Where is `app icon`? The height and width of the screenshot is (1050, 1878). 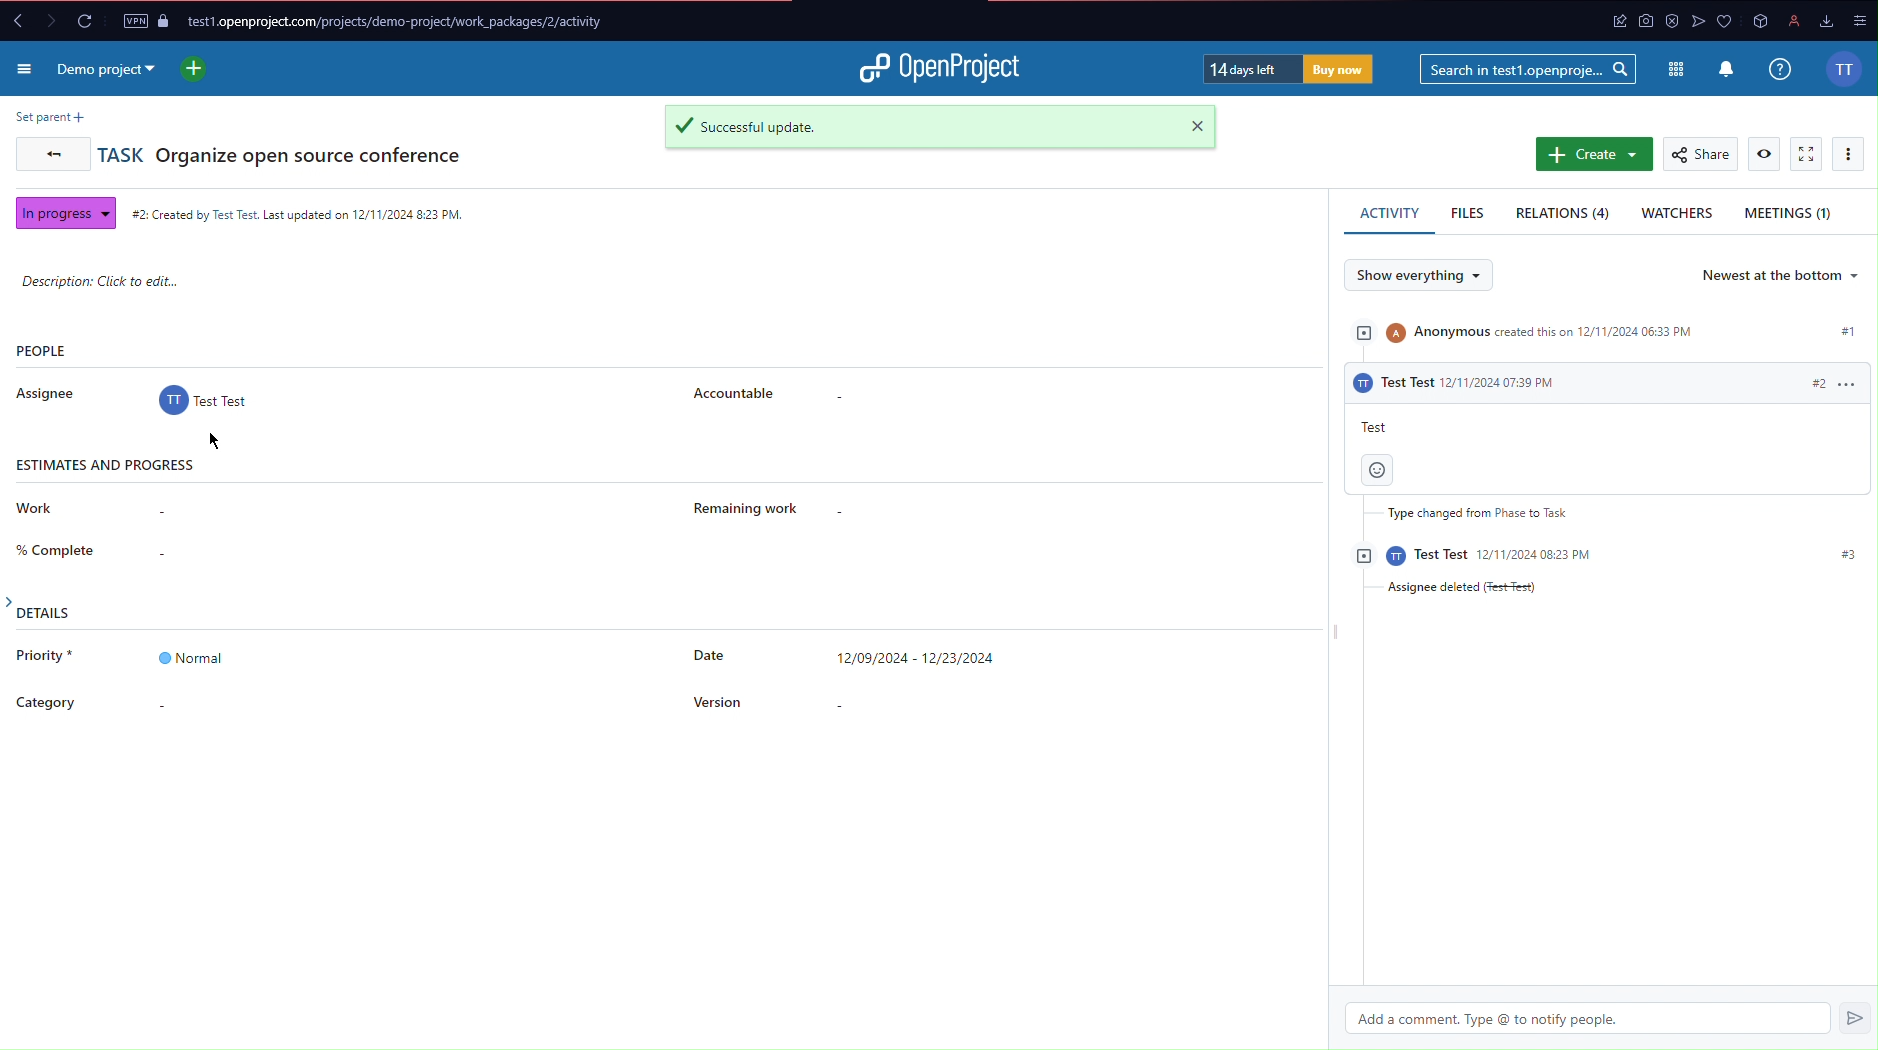
app icon is located at coordinates (1693, 21).